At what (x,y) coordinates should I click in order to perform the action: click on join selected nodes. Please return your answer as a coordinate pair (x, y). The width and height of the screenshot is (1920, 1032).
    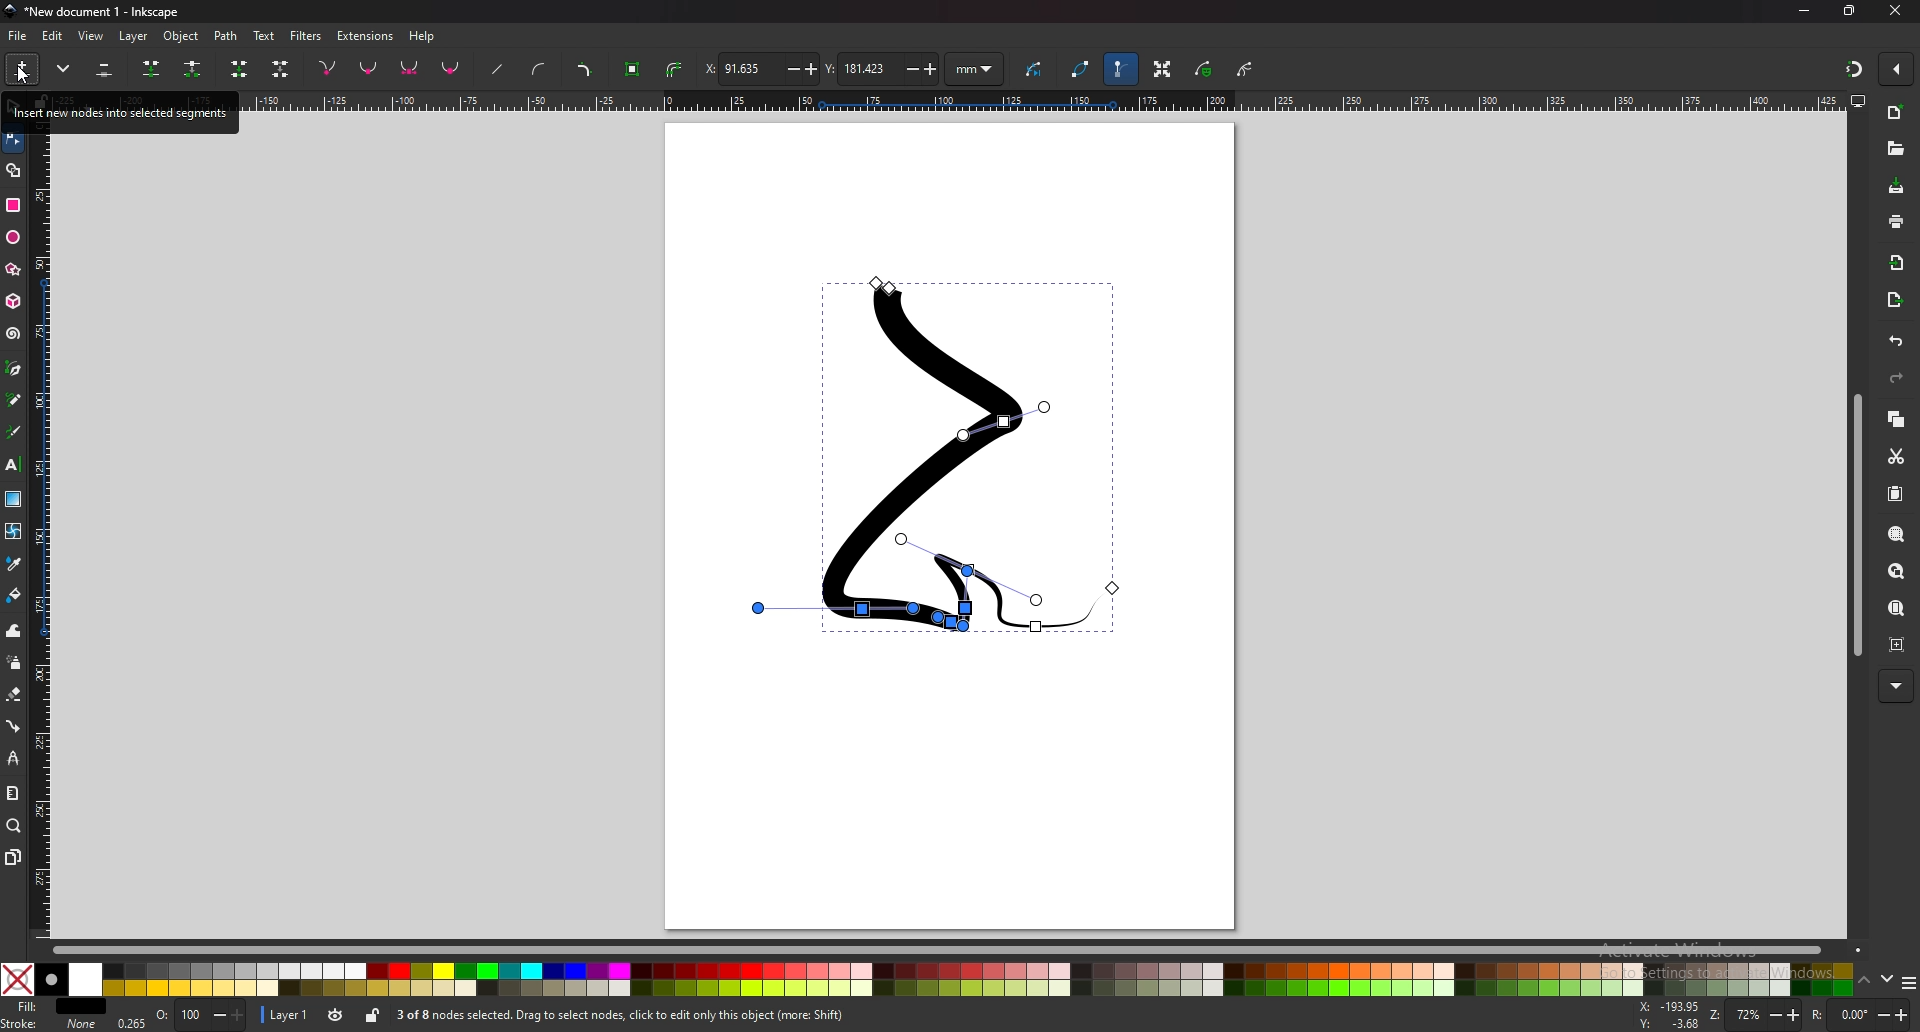
    Looking at the image, I should click on (152, 69).